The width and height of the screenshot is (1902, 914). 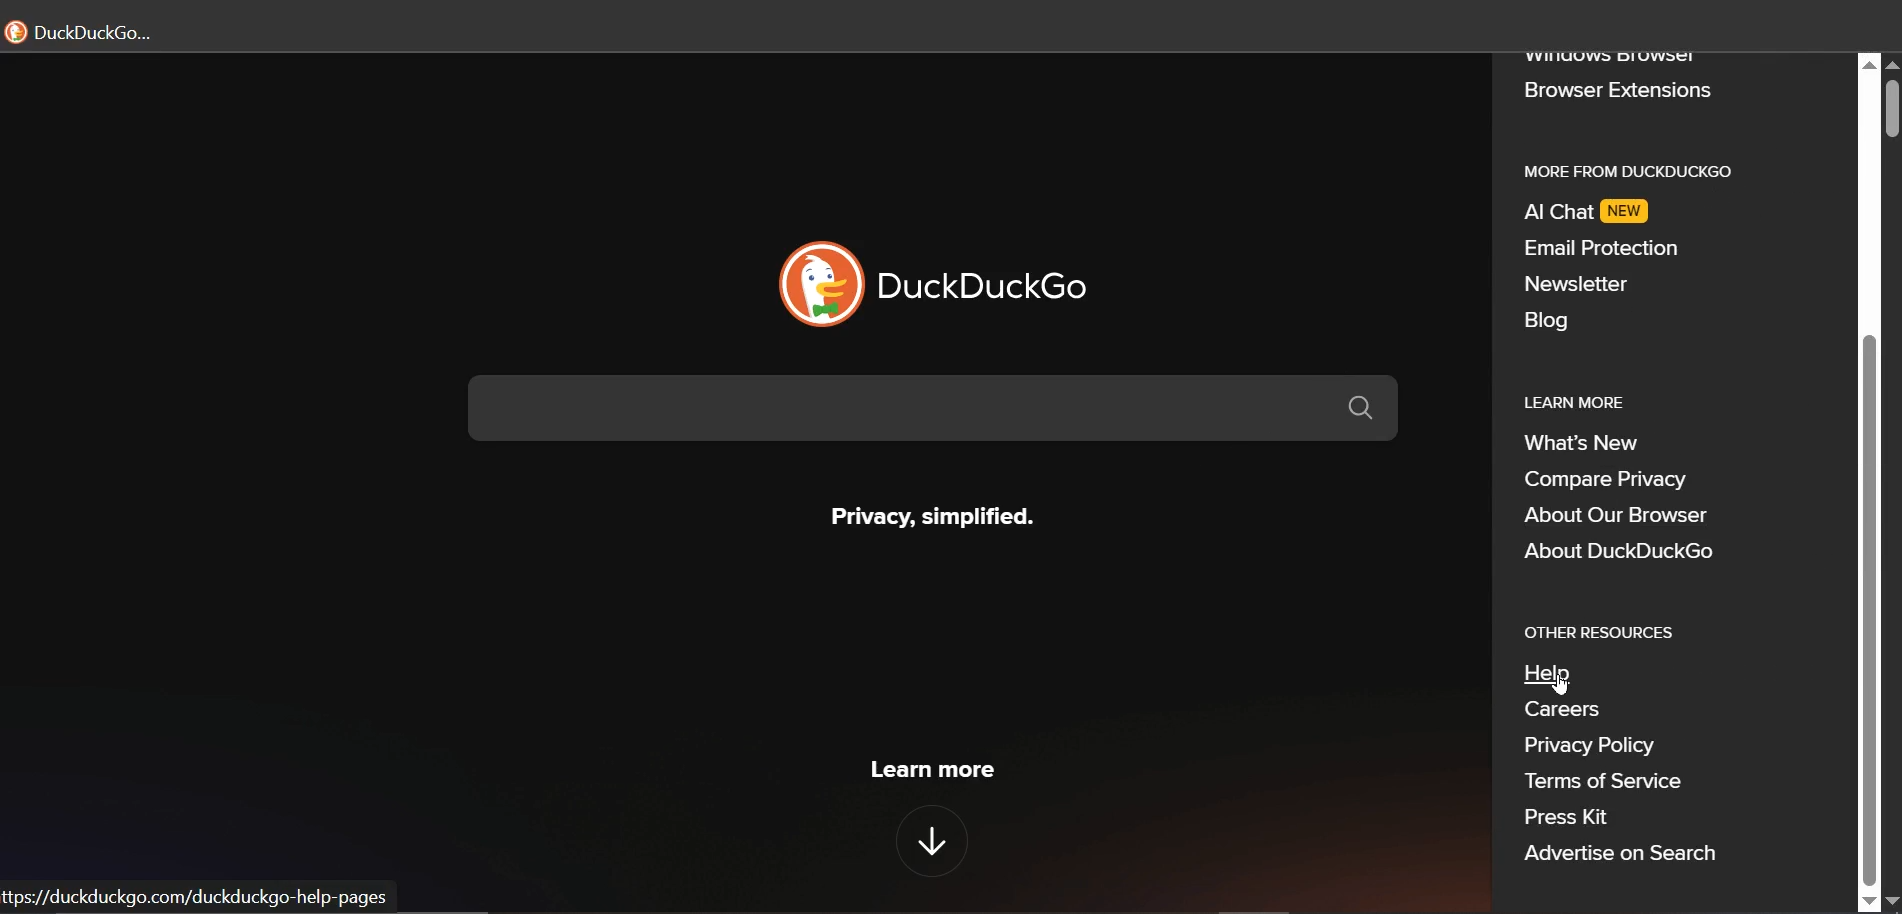 I want to click on Email Protection, so click(x=1602, y=247).